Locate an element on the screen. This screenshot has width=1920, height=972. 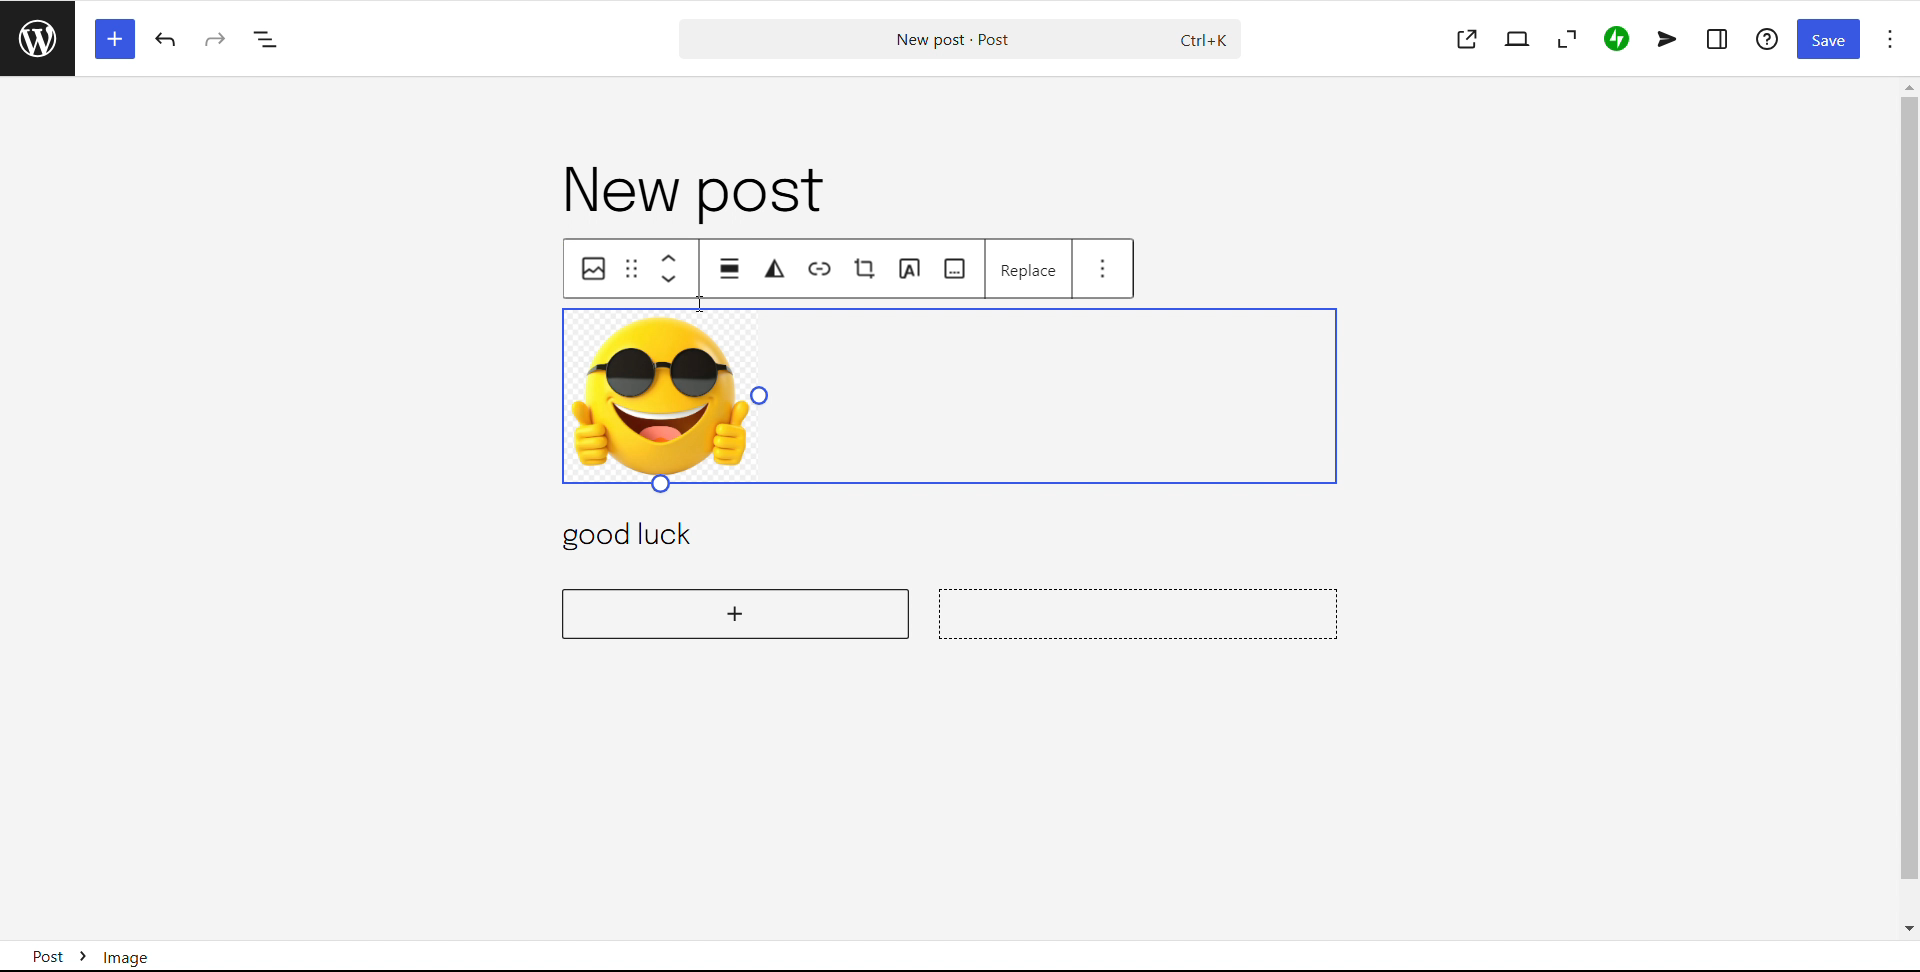
zoom out is located at coordinates (1565, 39).